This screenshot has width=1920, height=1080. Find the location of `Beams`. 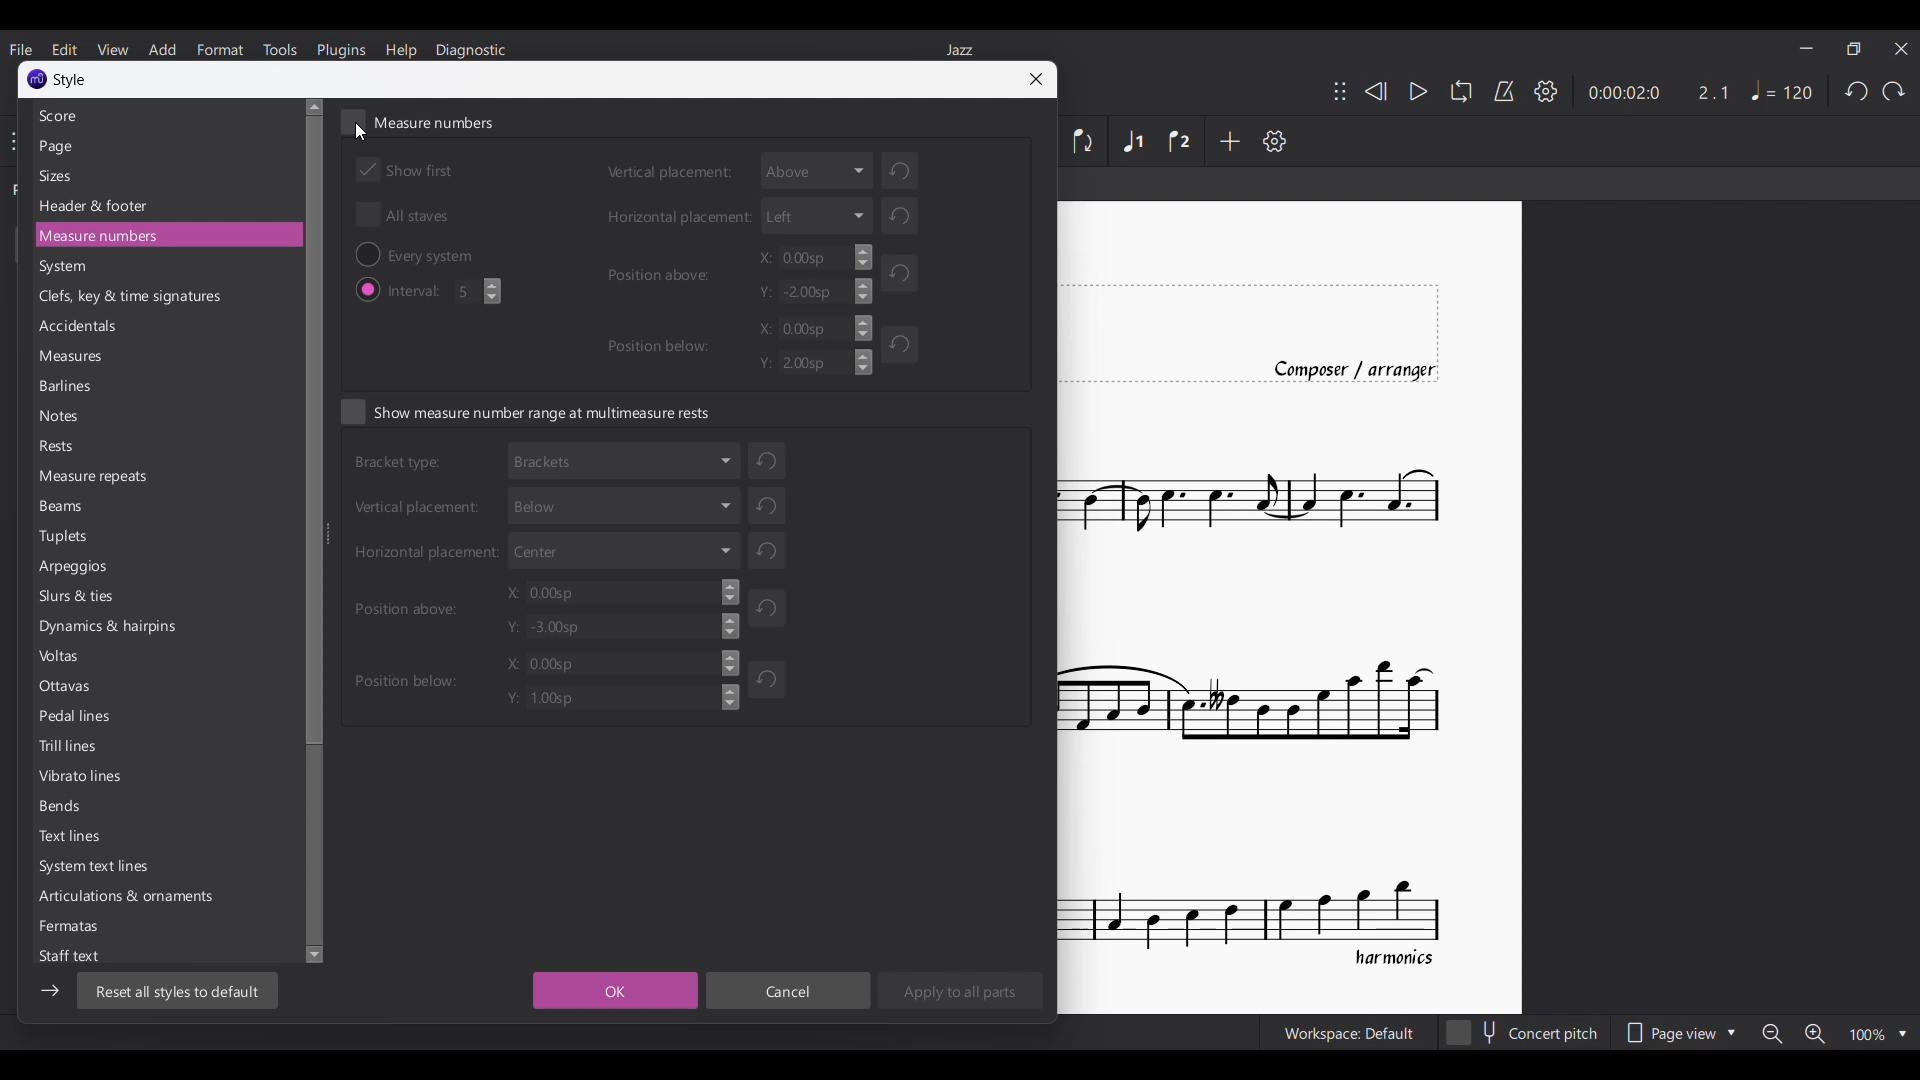

Beams is located at coordinates (67, 505).